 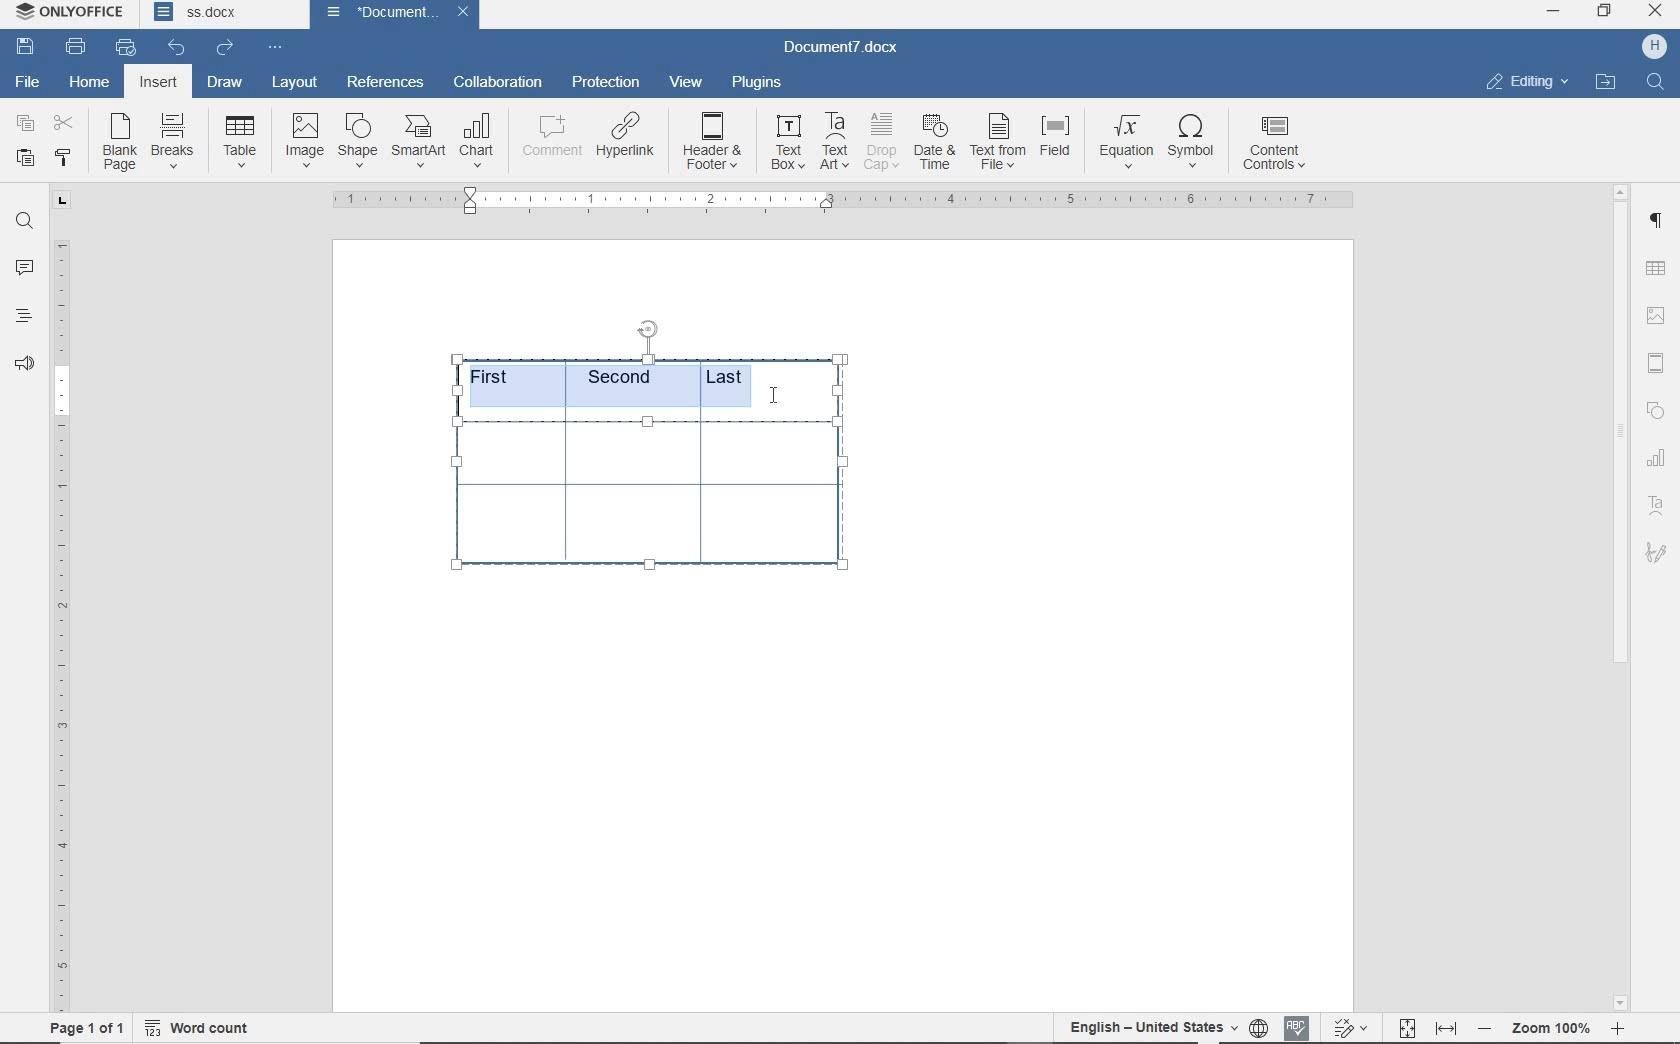 What do you see at coordinates (71, 13) in the screenshot?
I see `system name` at bounding box center [71, 13].